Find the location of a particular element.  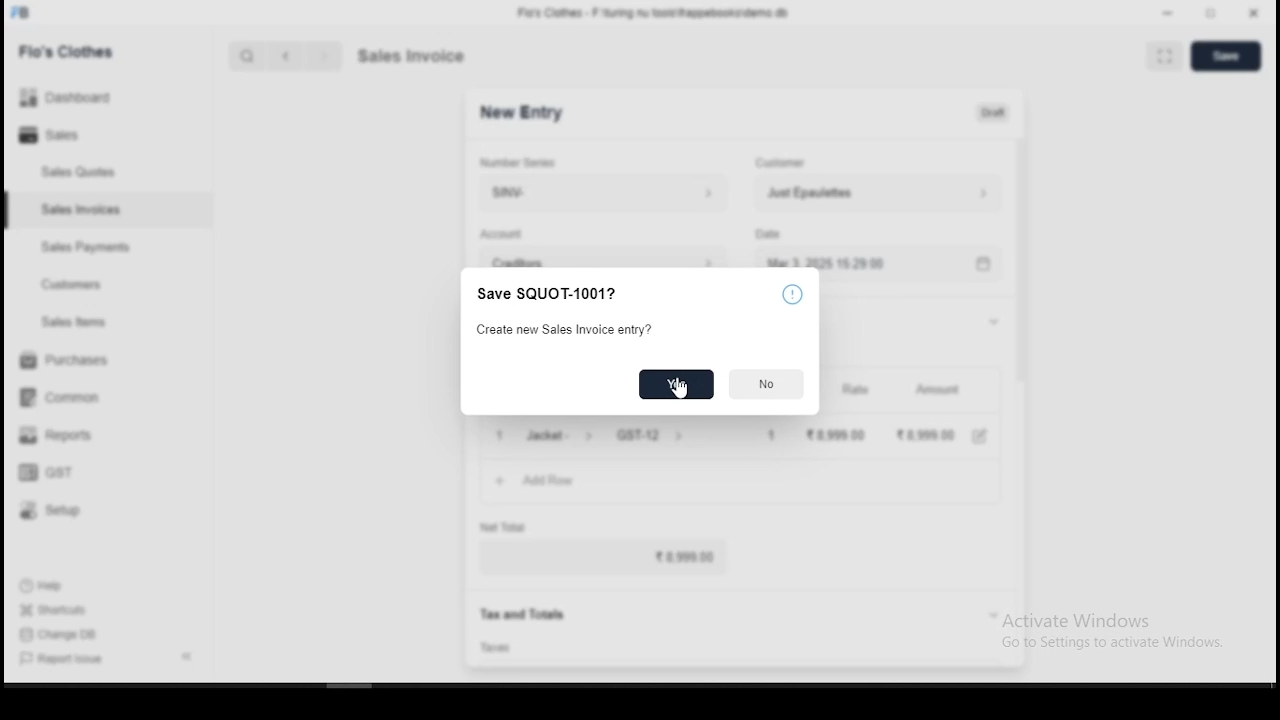

save is located at coordinates (1227, 56).